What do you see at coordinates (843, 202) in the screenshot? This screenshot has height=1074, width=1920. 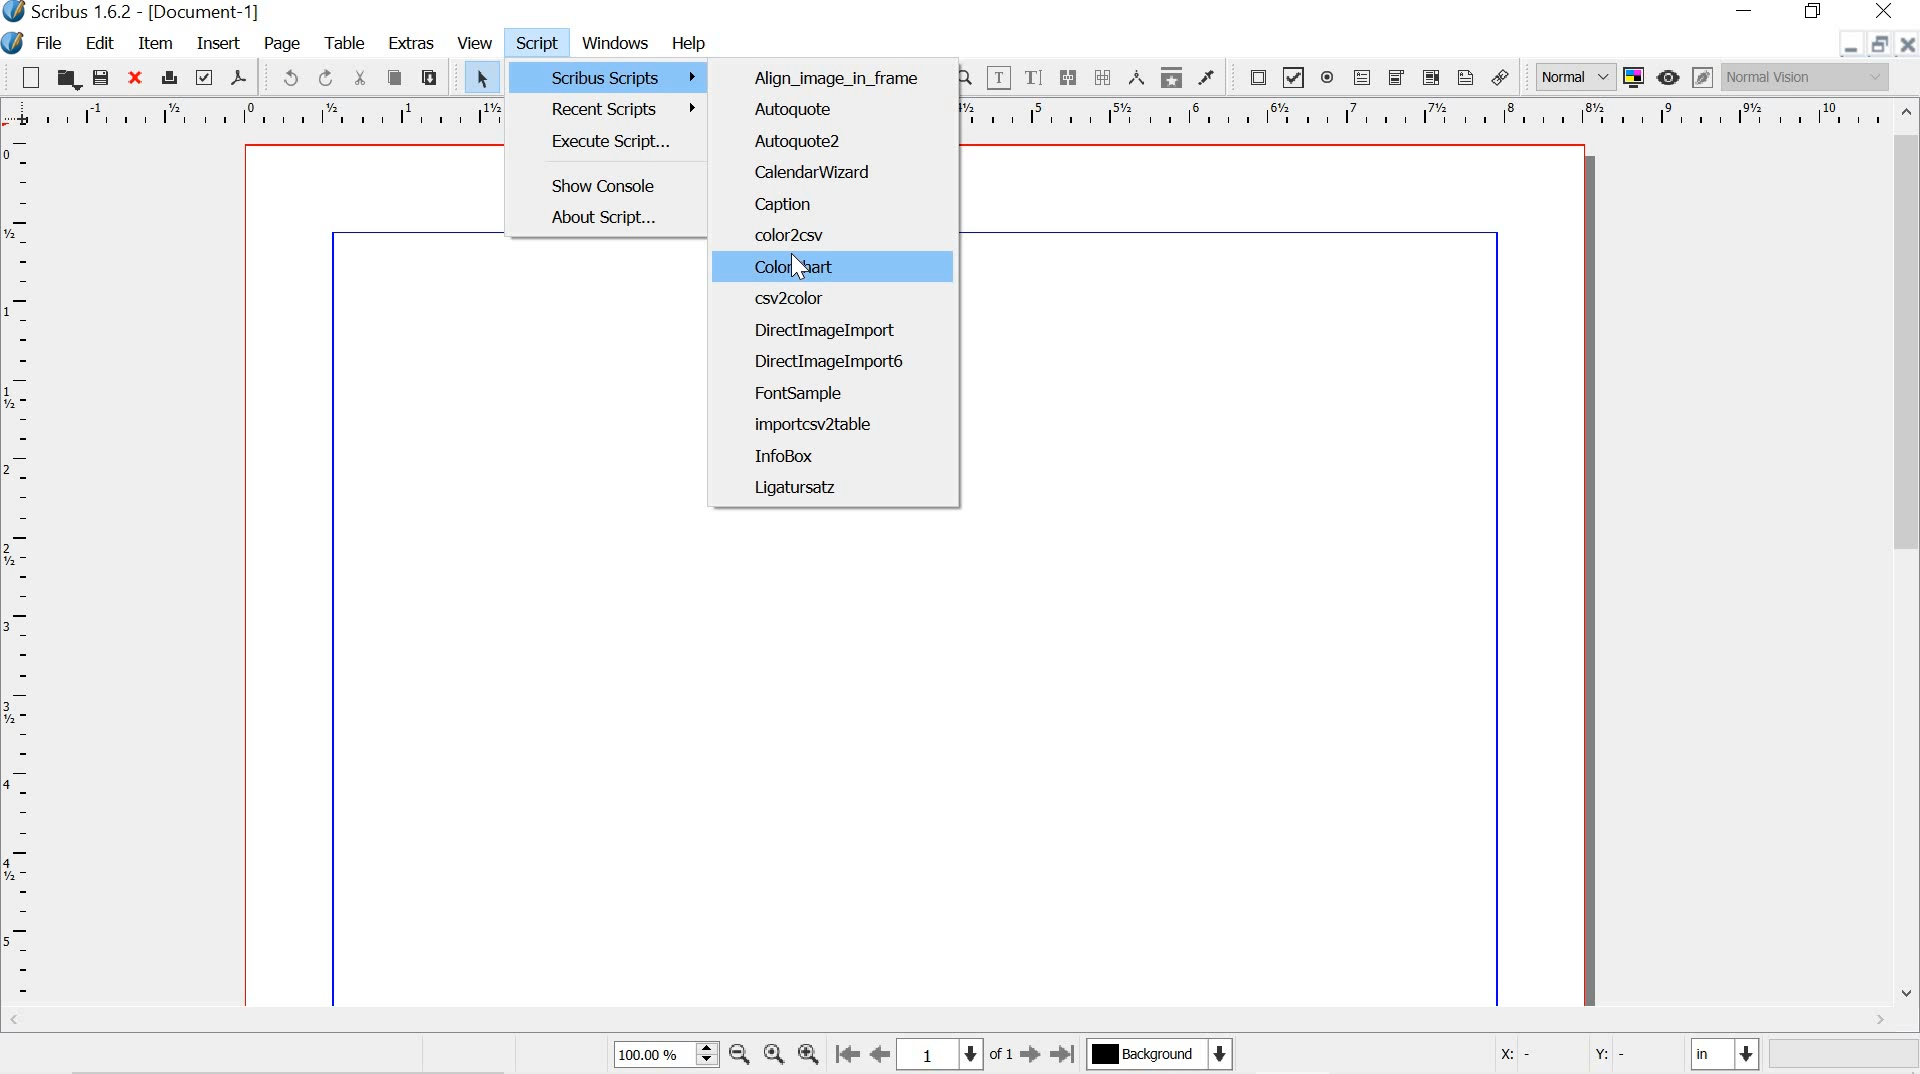 I see `caption` at bounding box center [843, 202].